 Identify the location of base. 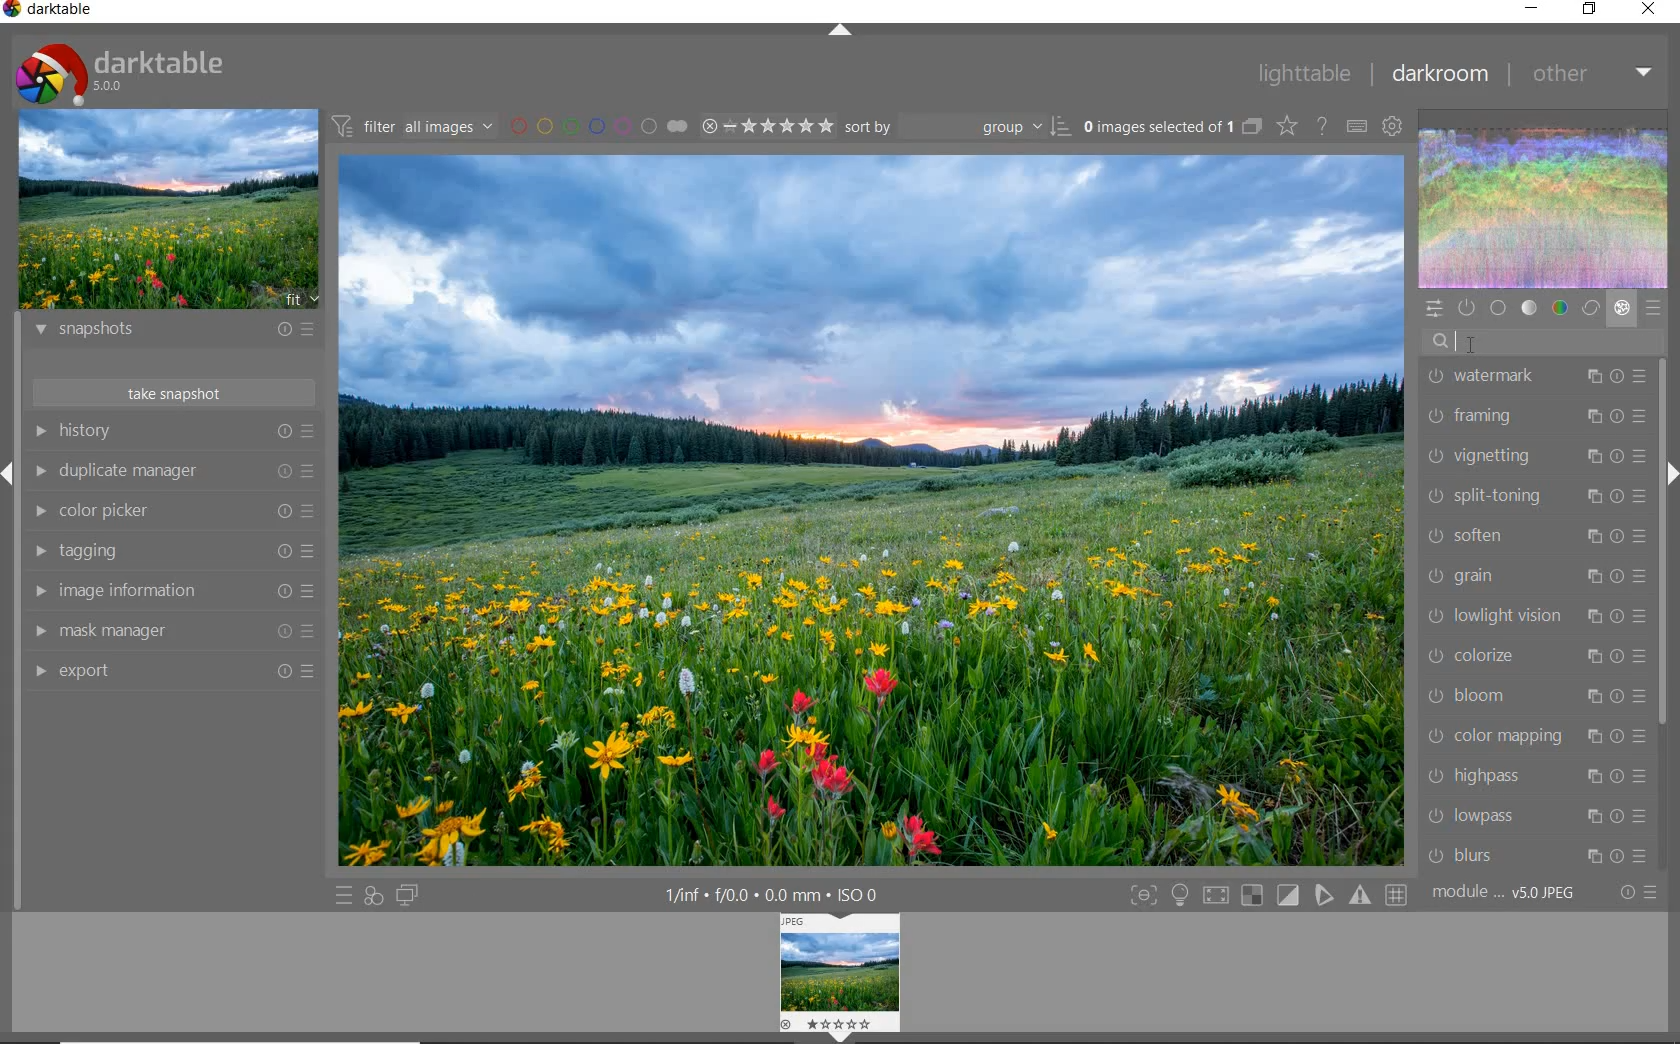
(1500, 308).